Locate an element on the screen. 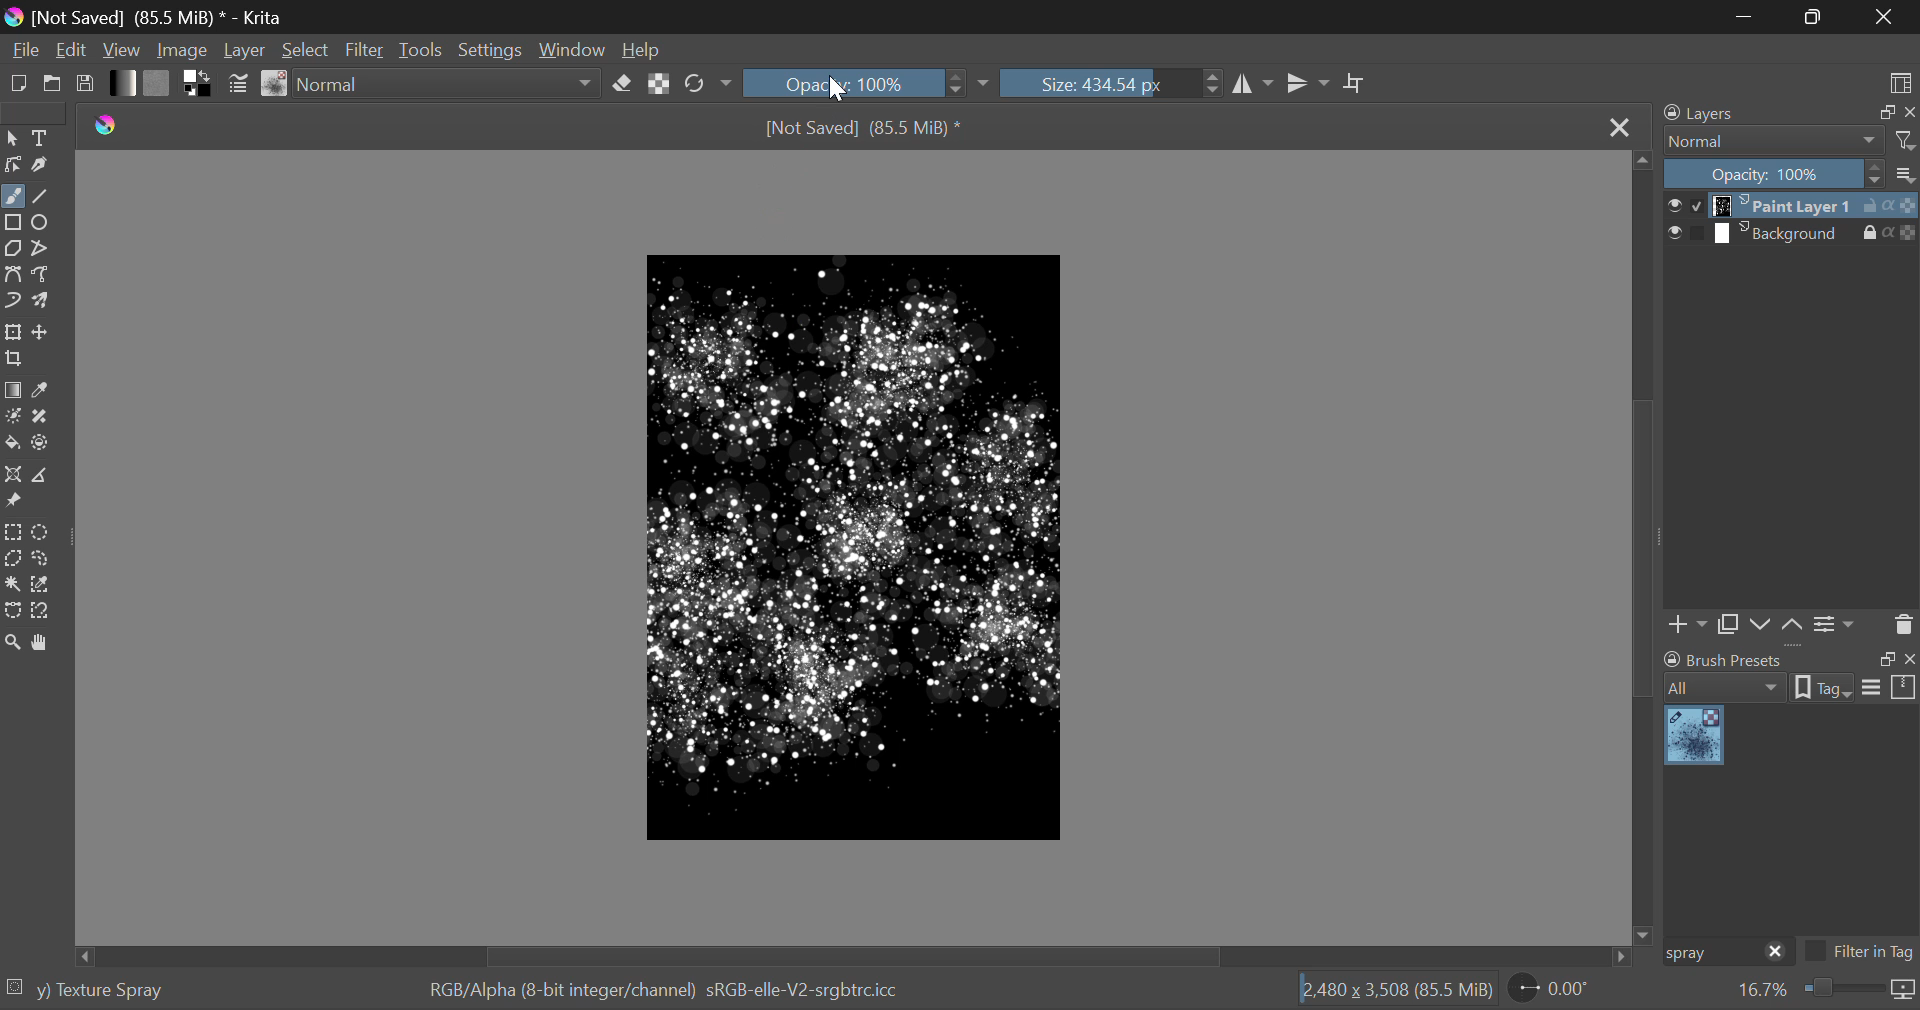  Assistant Tool is located at coordinates (12, 475).